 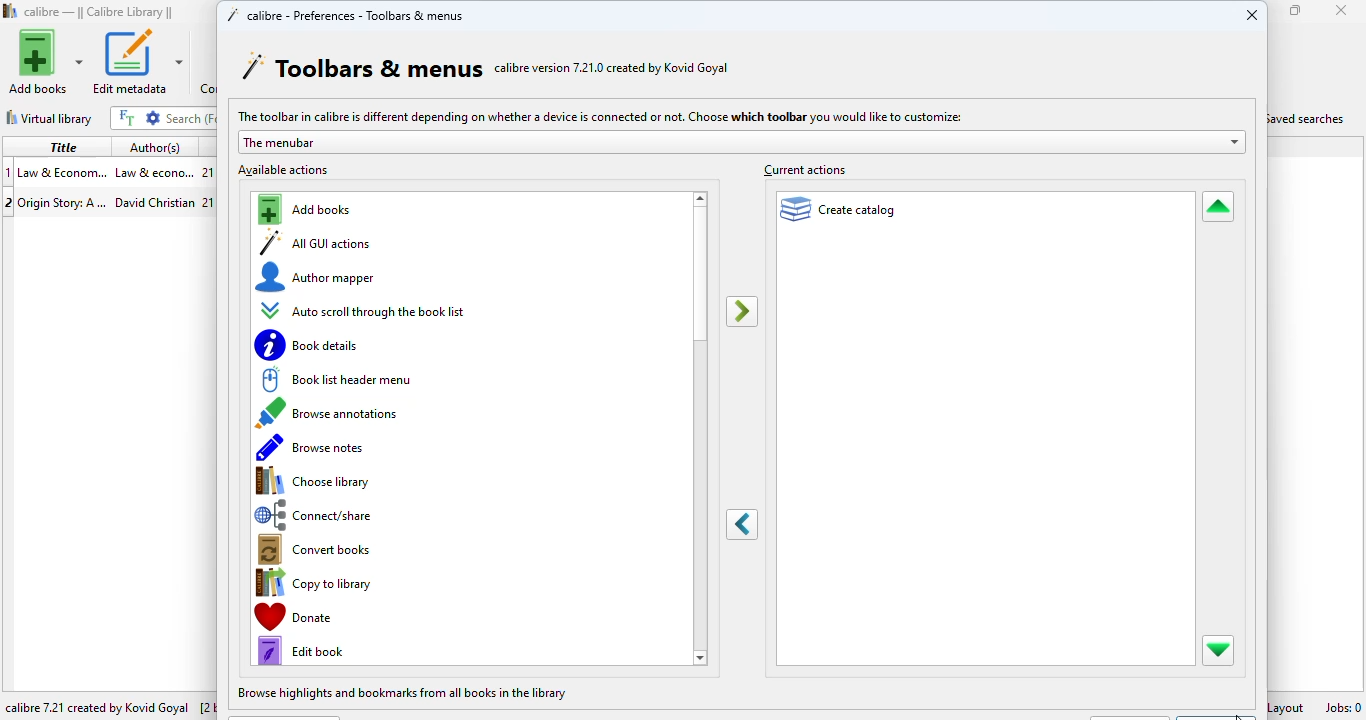 I want to click on move selected action up, so click(x=1217, y=208).